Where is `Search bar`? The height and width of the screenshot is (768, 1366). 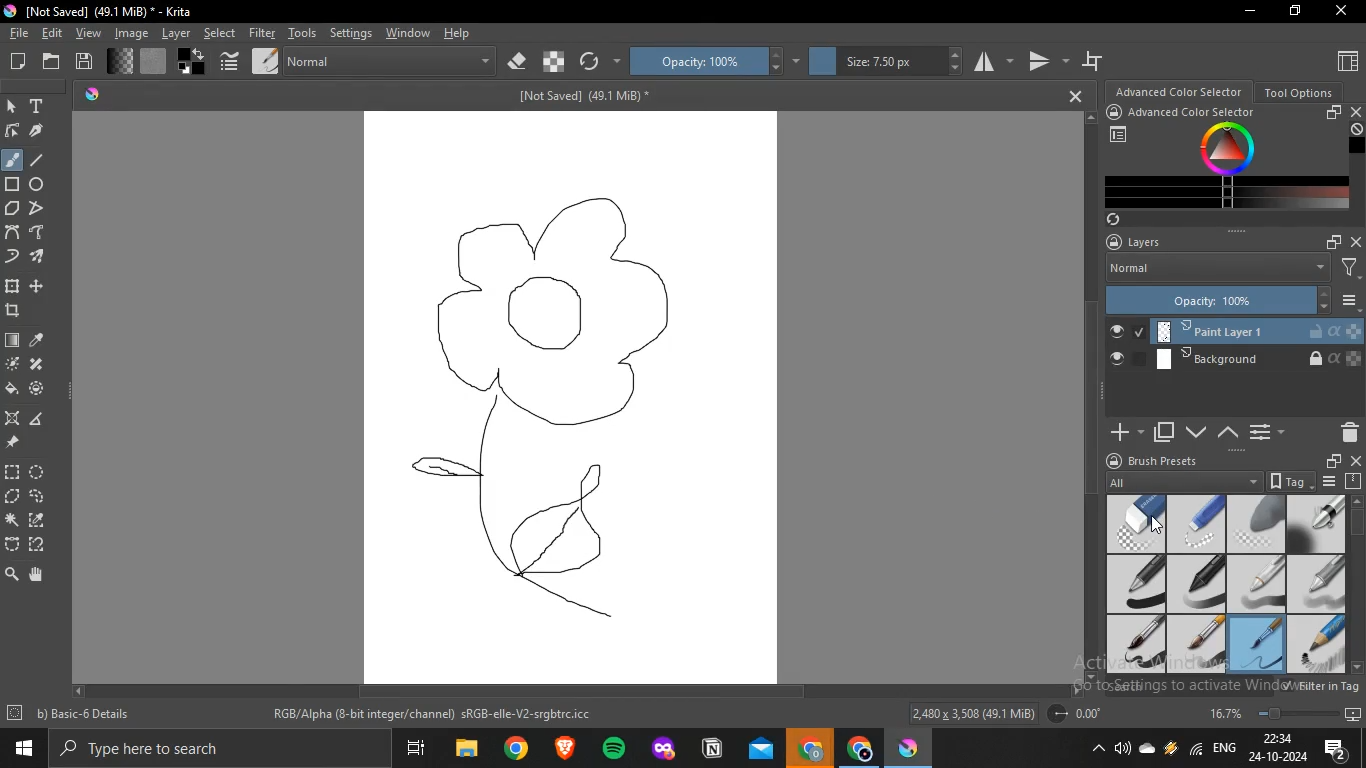
Search bar is located at coordinates (222, 749).